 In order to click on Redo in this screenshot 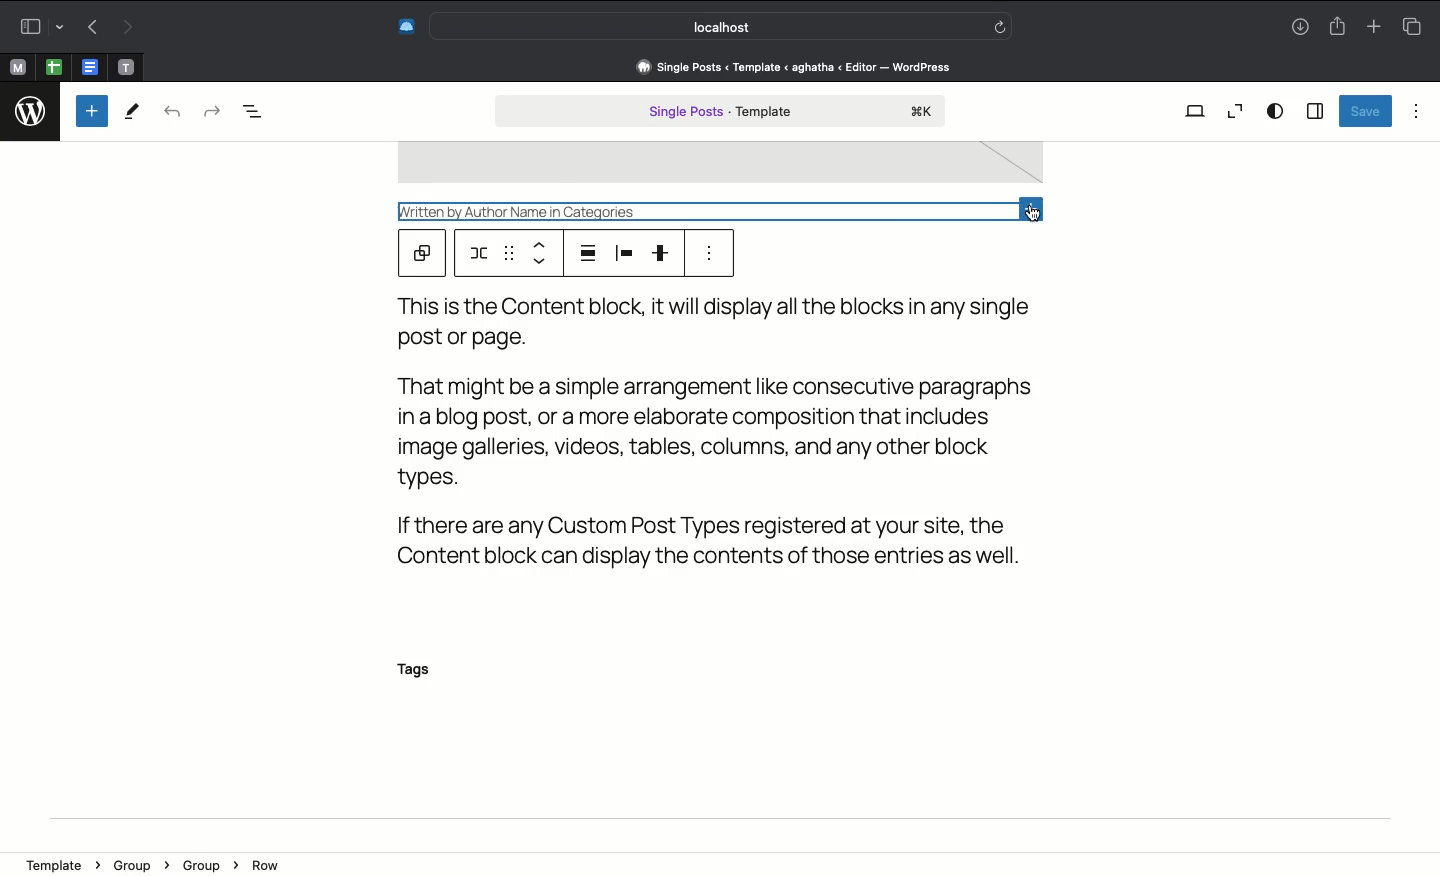, I will do `click(210, 110)`.